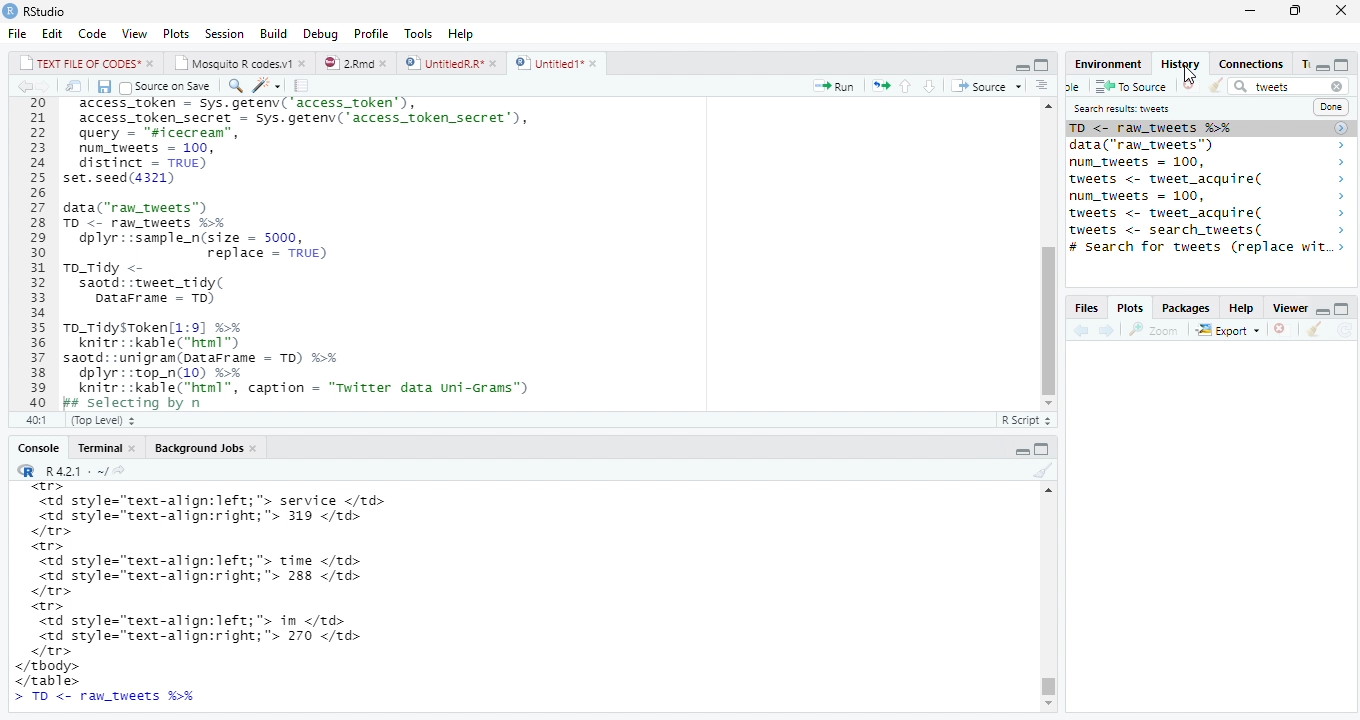  Describe the element at coordinates (271, 85) in the screenshot. I see `code tools` at that location.